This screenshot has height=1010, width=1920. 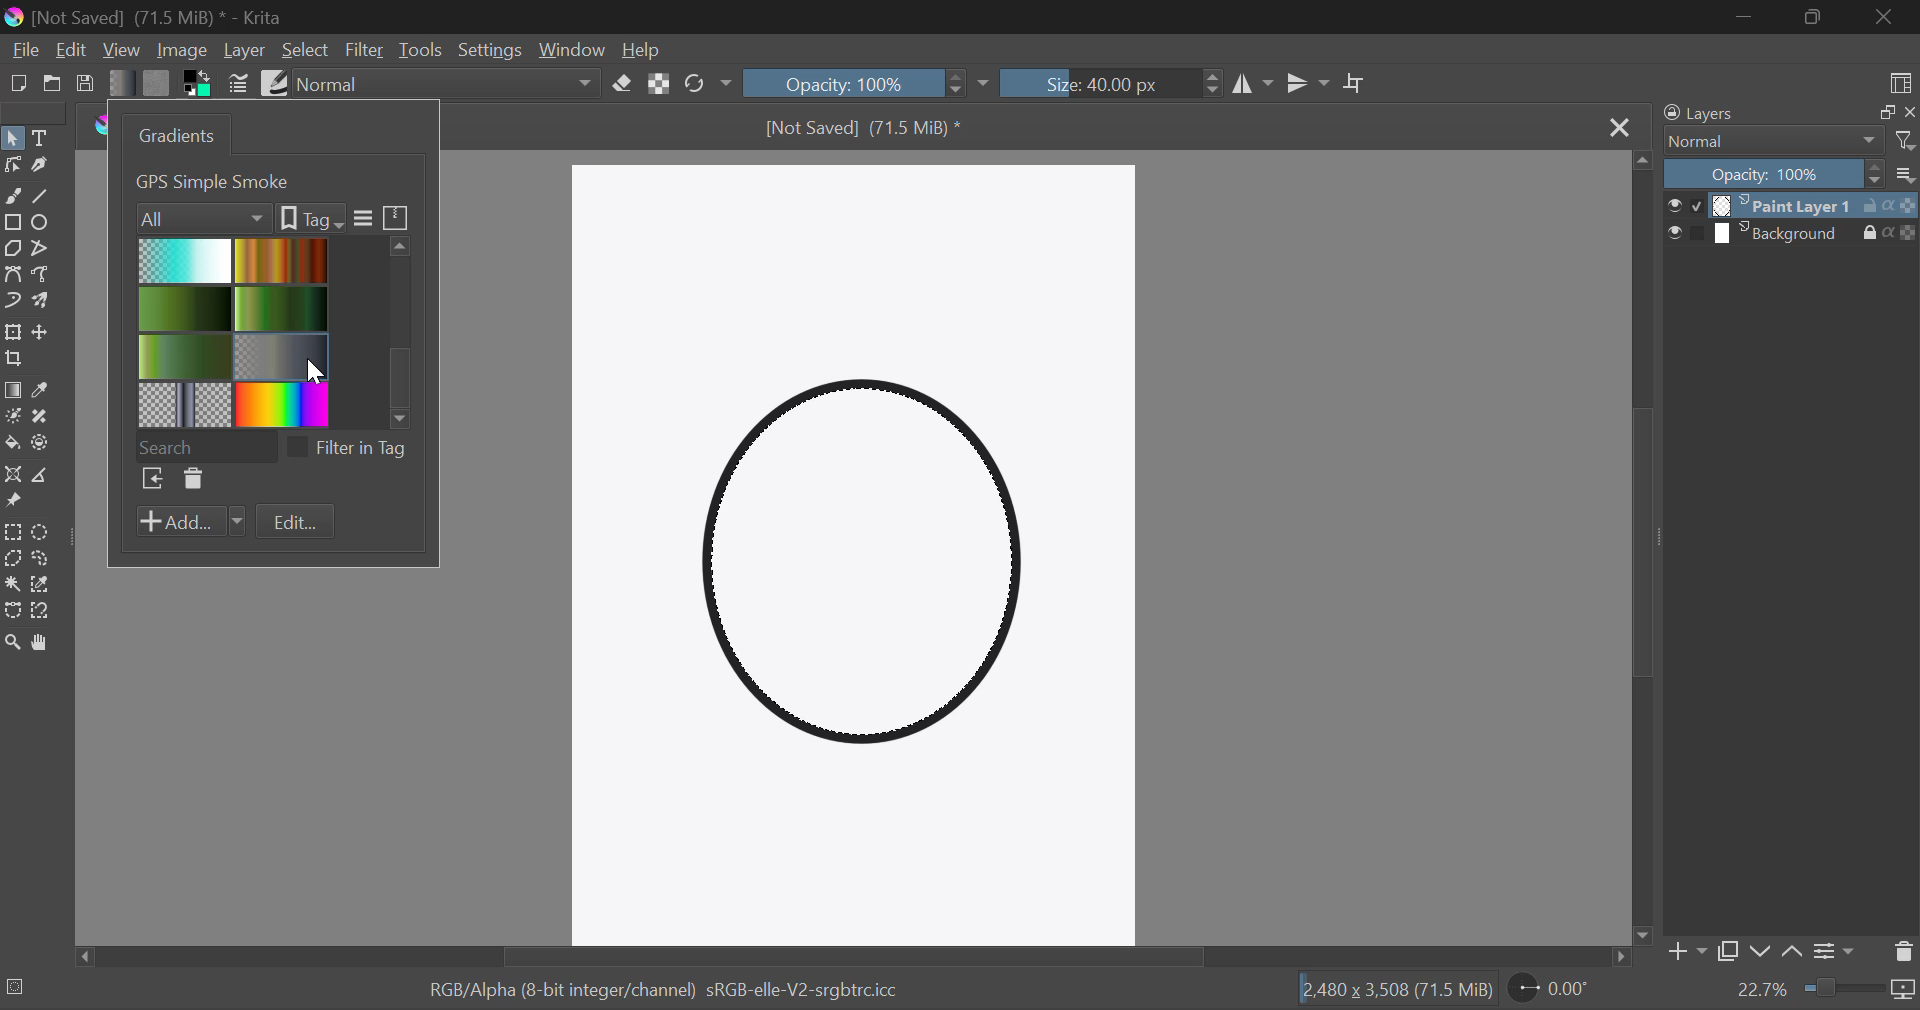 I want to click on Opacity, so click(x=1771, y=175).